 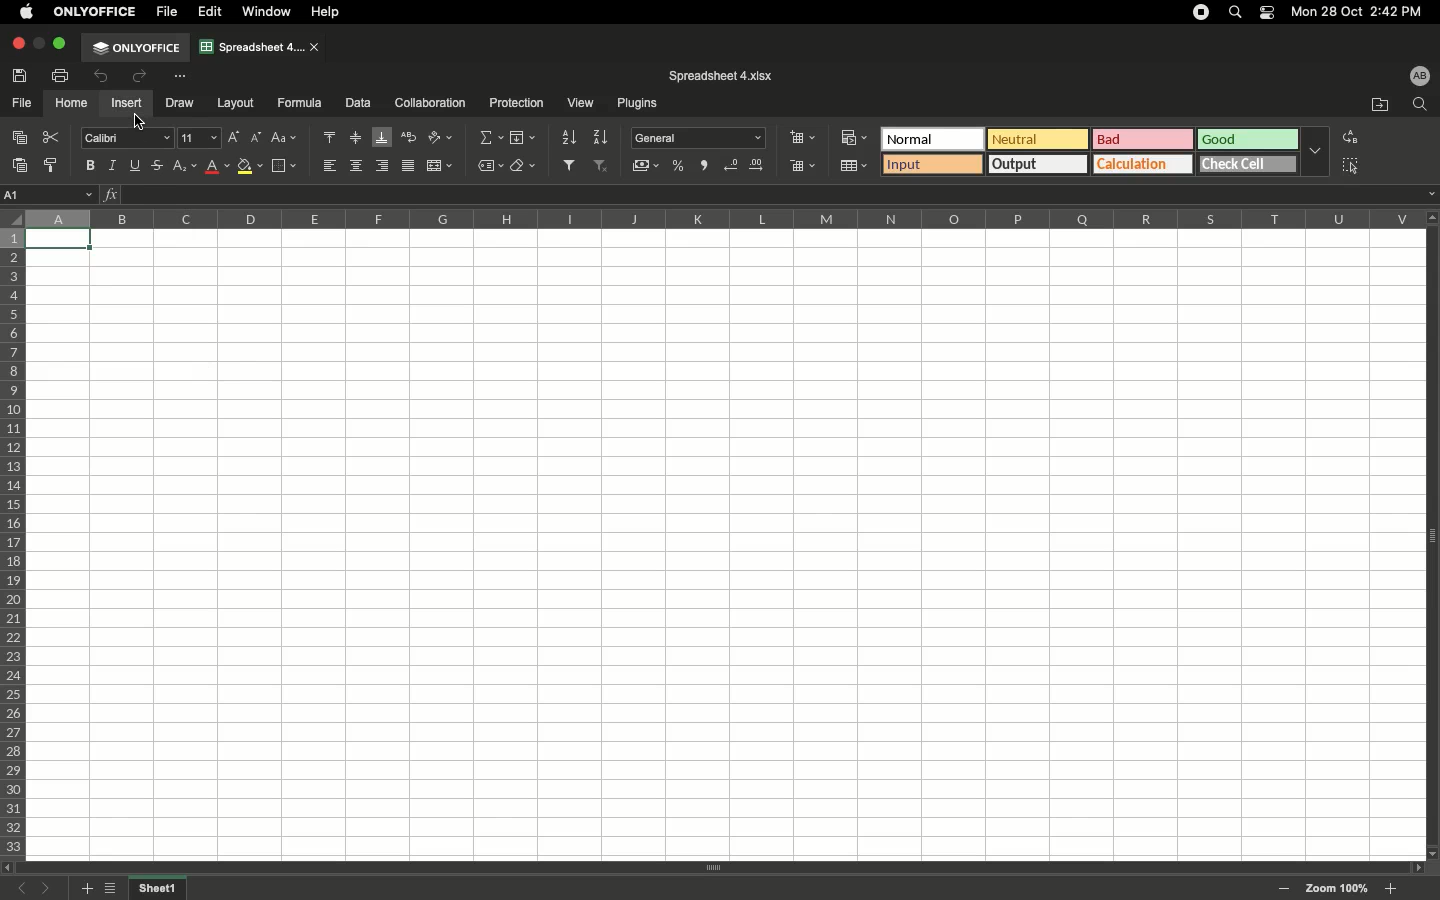 What do you see at coordinates (60, 241) in the screenshot?
I see `Selected cell` at bounding box center [60, 241].